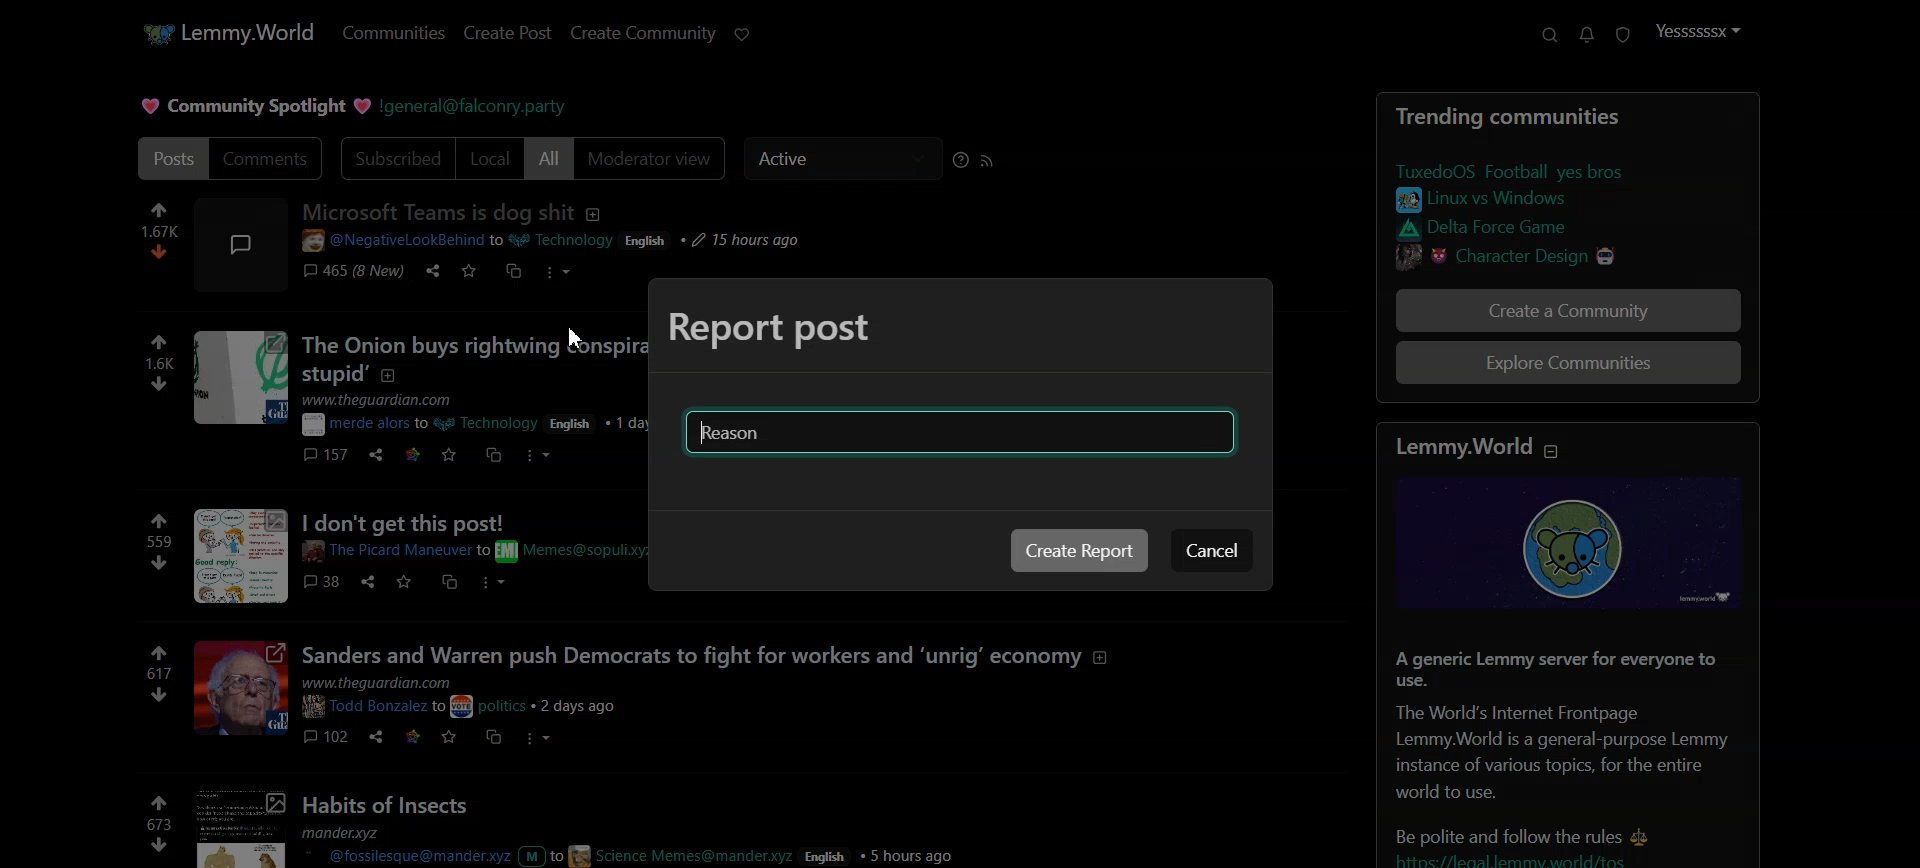 Image resolution: width=1920 pixels, height=868 pixels. What do you see at coordinates (161, 343) in the screenshot?
I see `like` at bounding box center [161, 343].